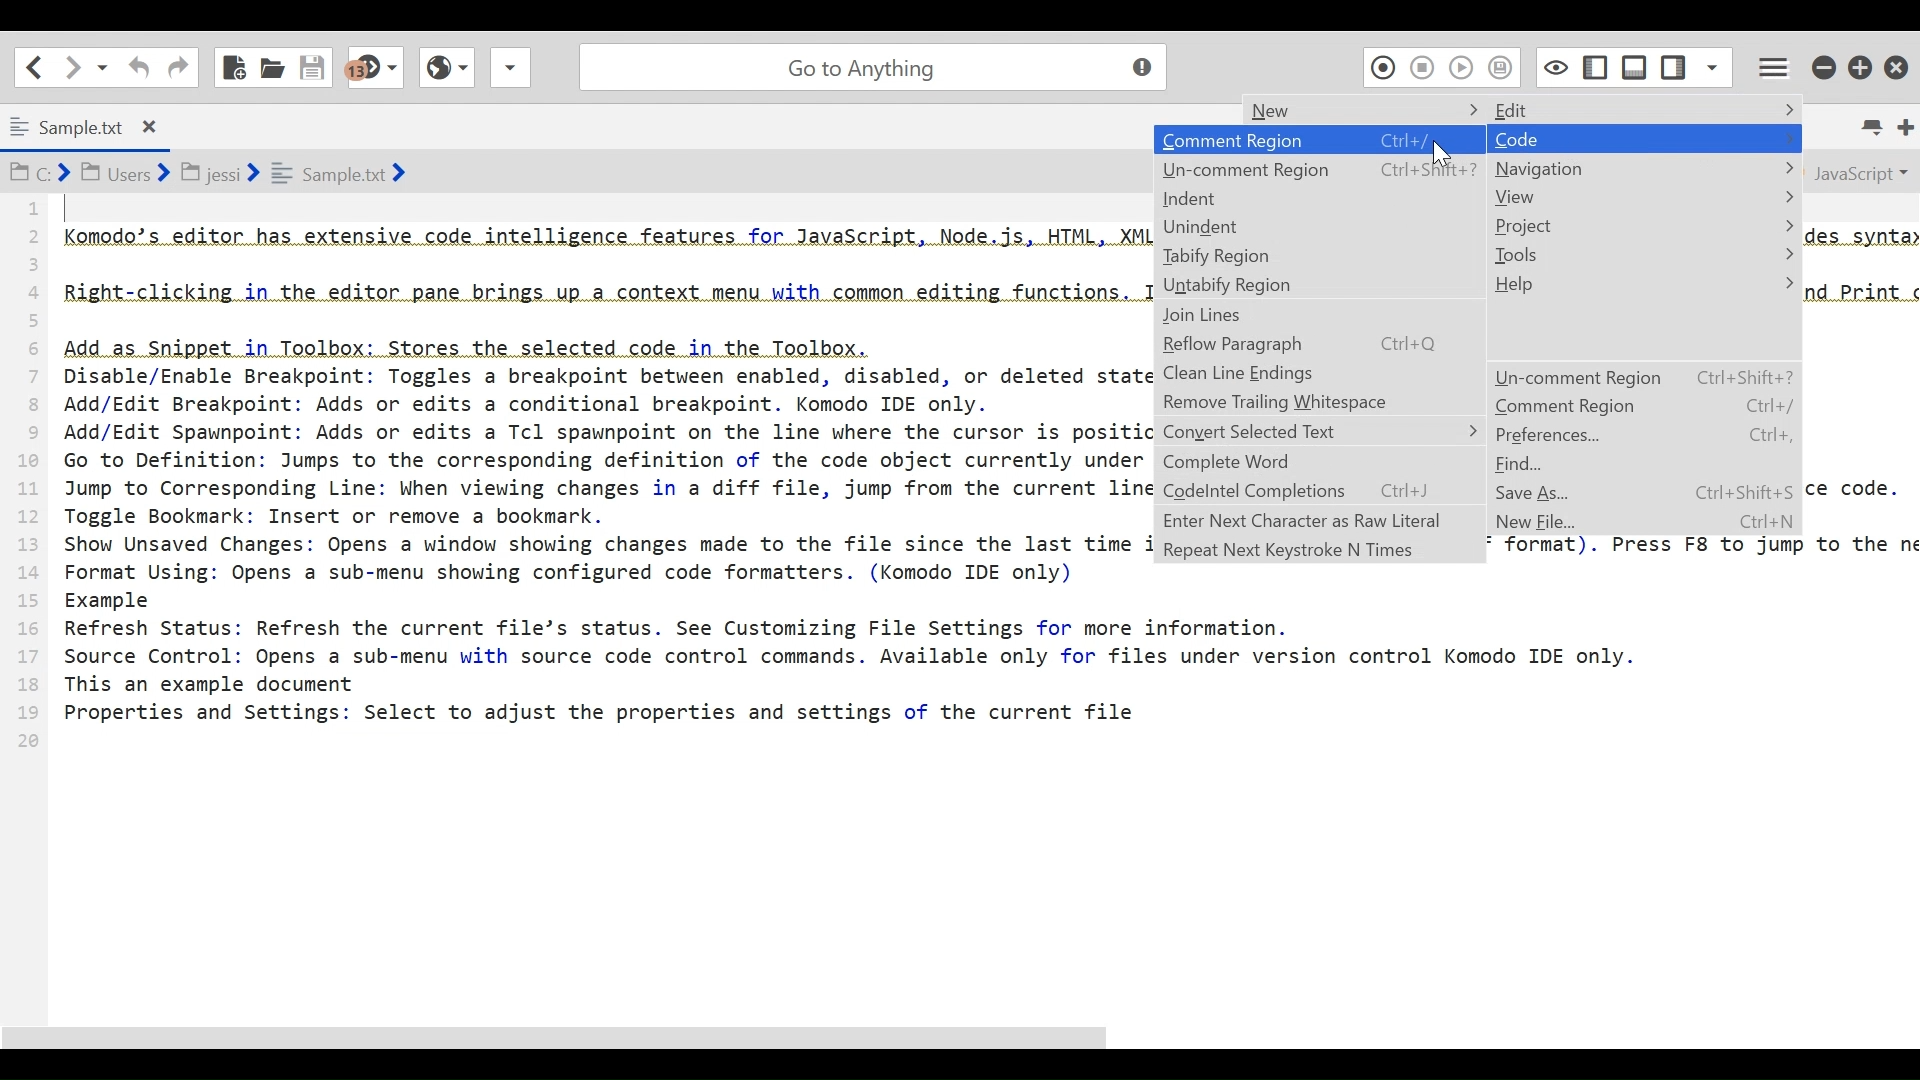  I want to click on Convert Selected Text, so click(1321, 430).